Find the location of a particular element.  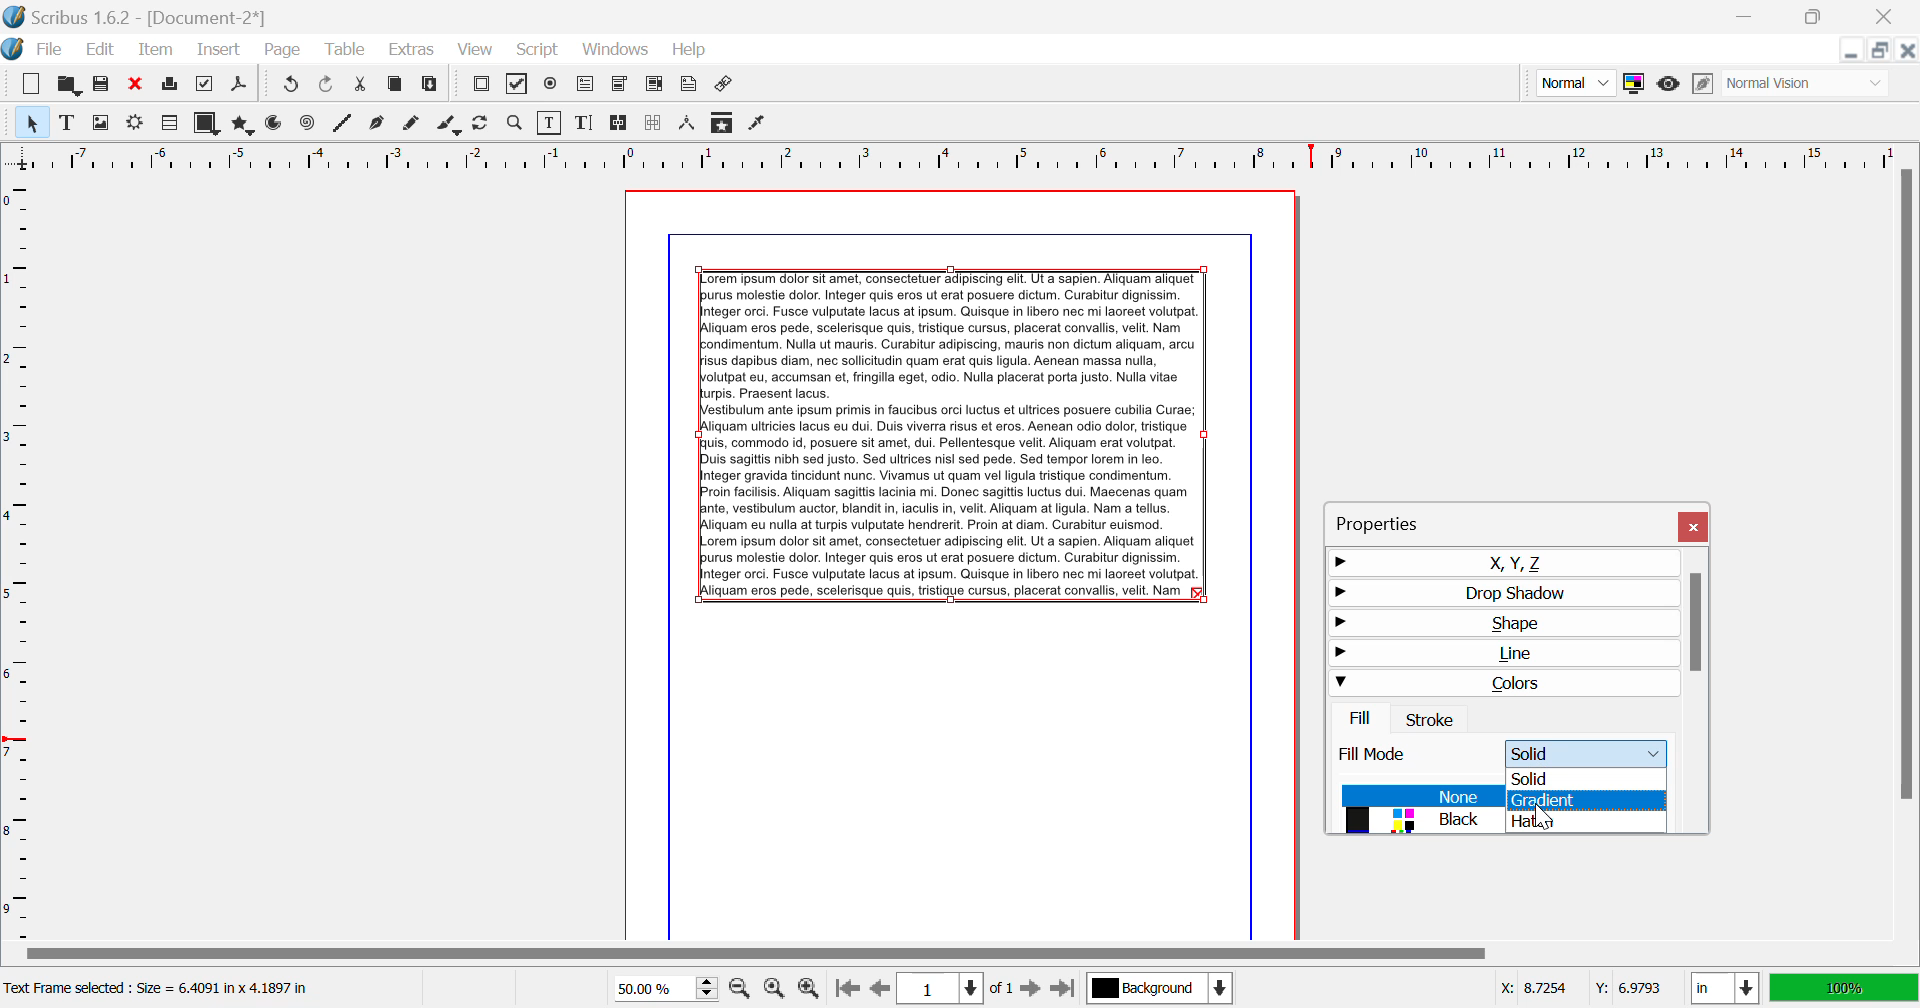

Text Annotation is located at coordinates (688, 86).